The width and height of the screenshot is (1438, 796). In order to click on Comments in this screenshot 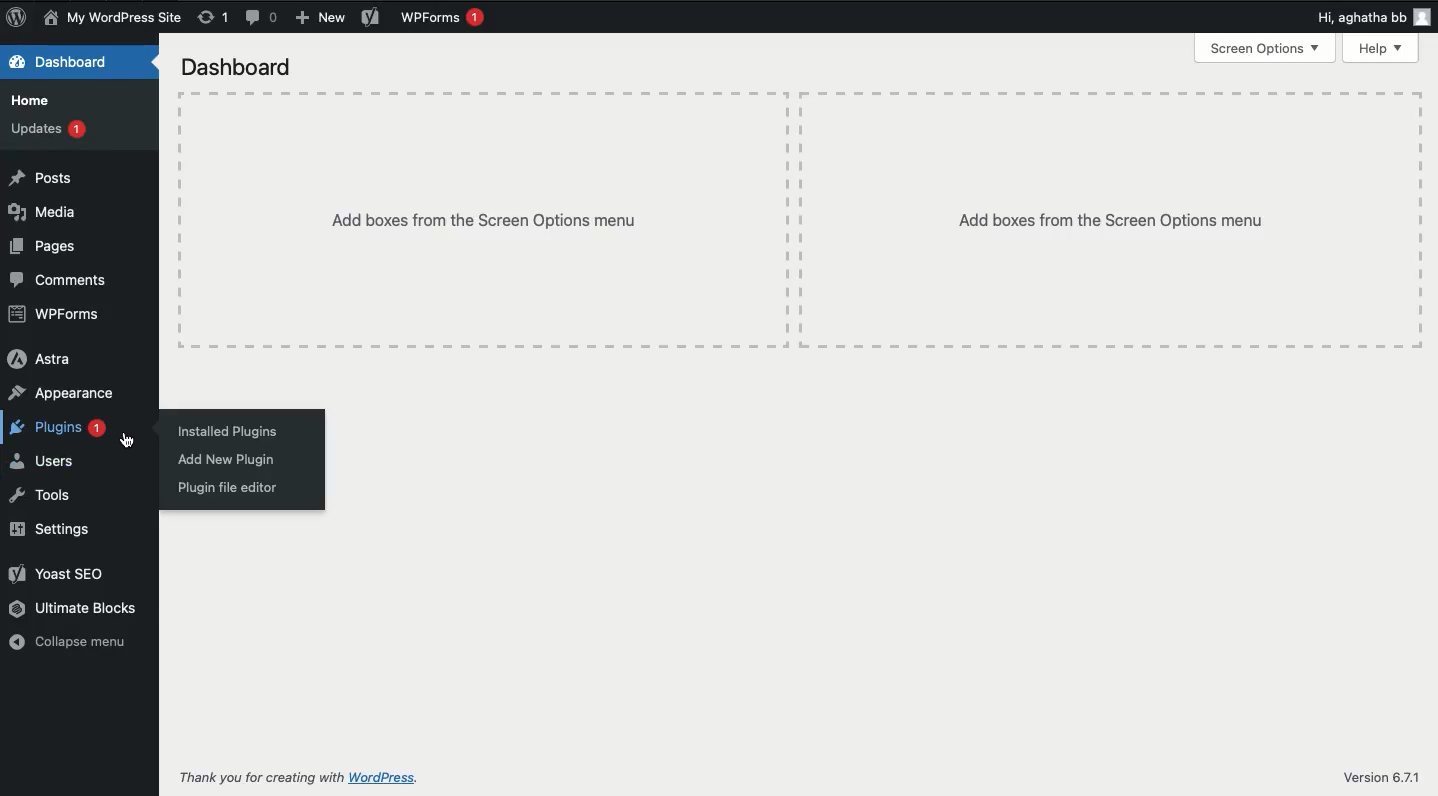, I will do `click(66, 280)`.